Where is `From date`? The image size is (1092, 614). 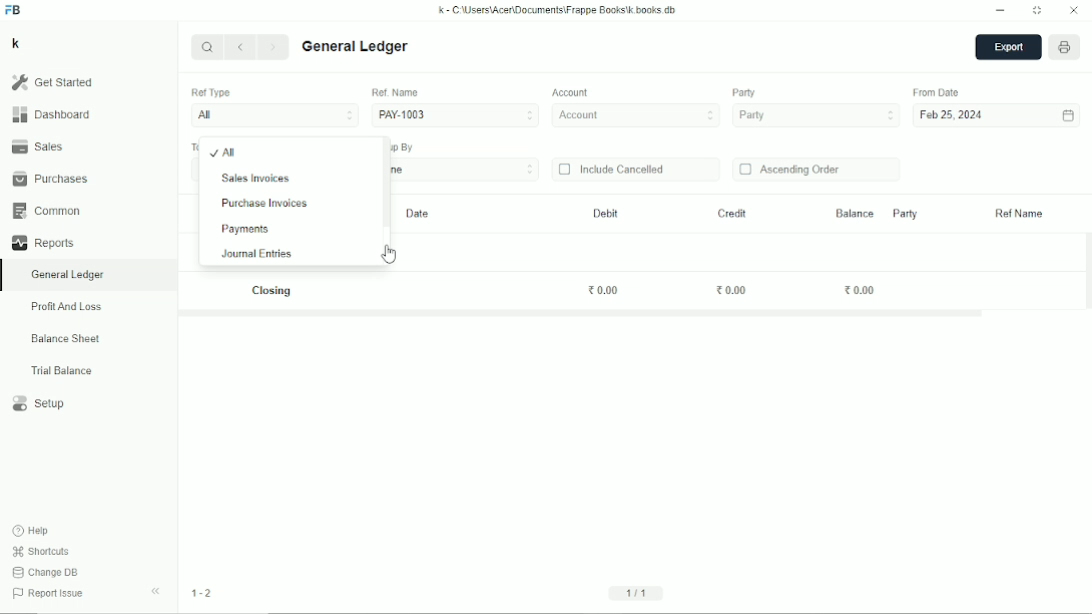 From date is located at coordinates (938, 92).